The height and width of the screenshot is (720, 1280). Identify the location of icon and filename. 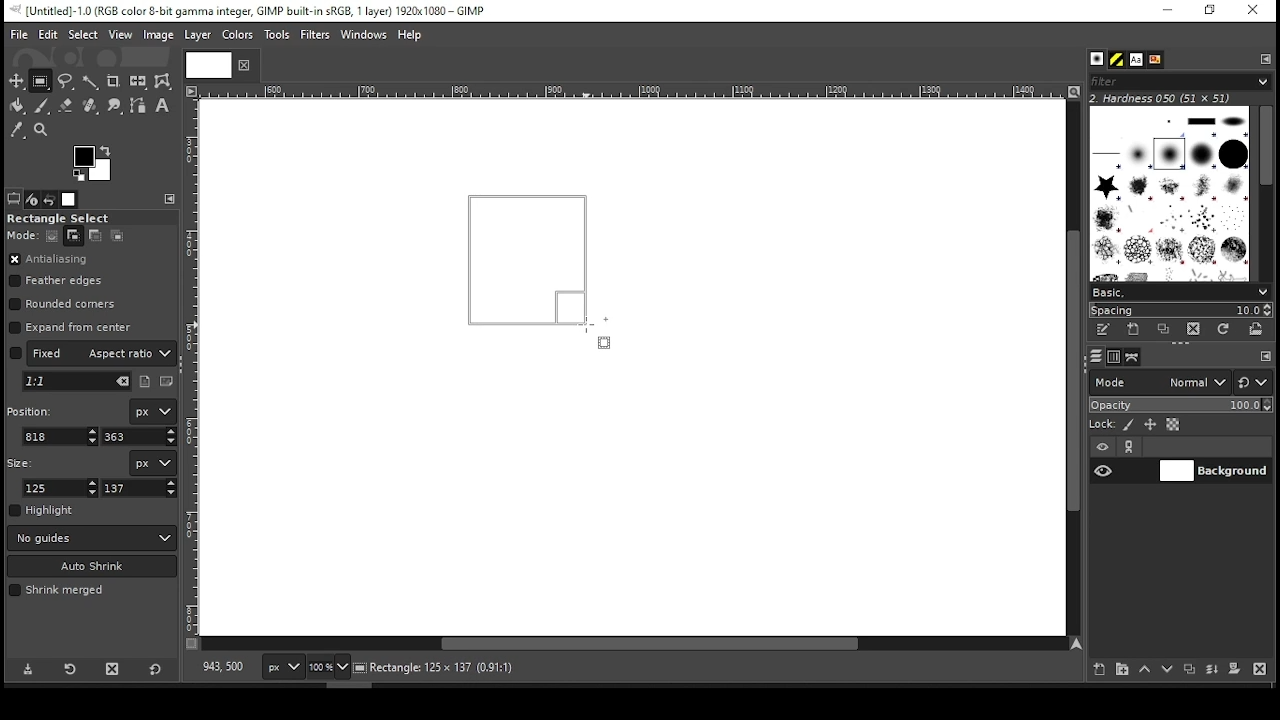
(252, 9).